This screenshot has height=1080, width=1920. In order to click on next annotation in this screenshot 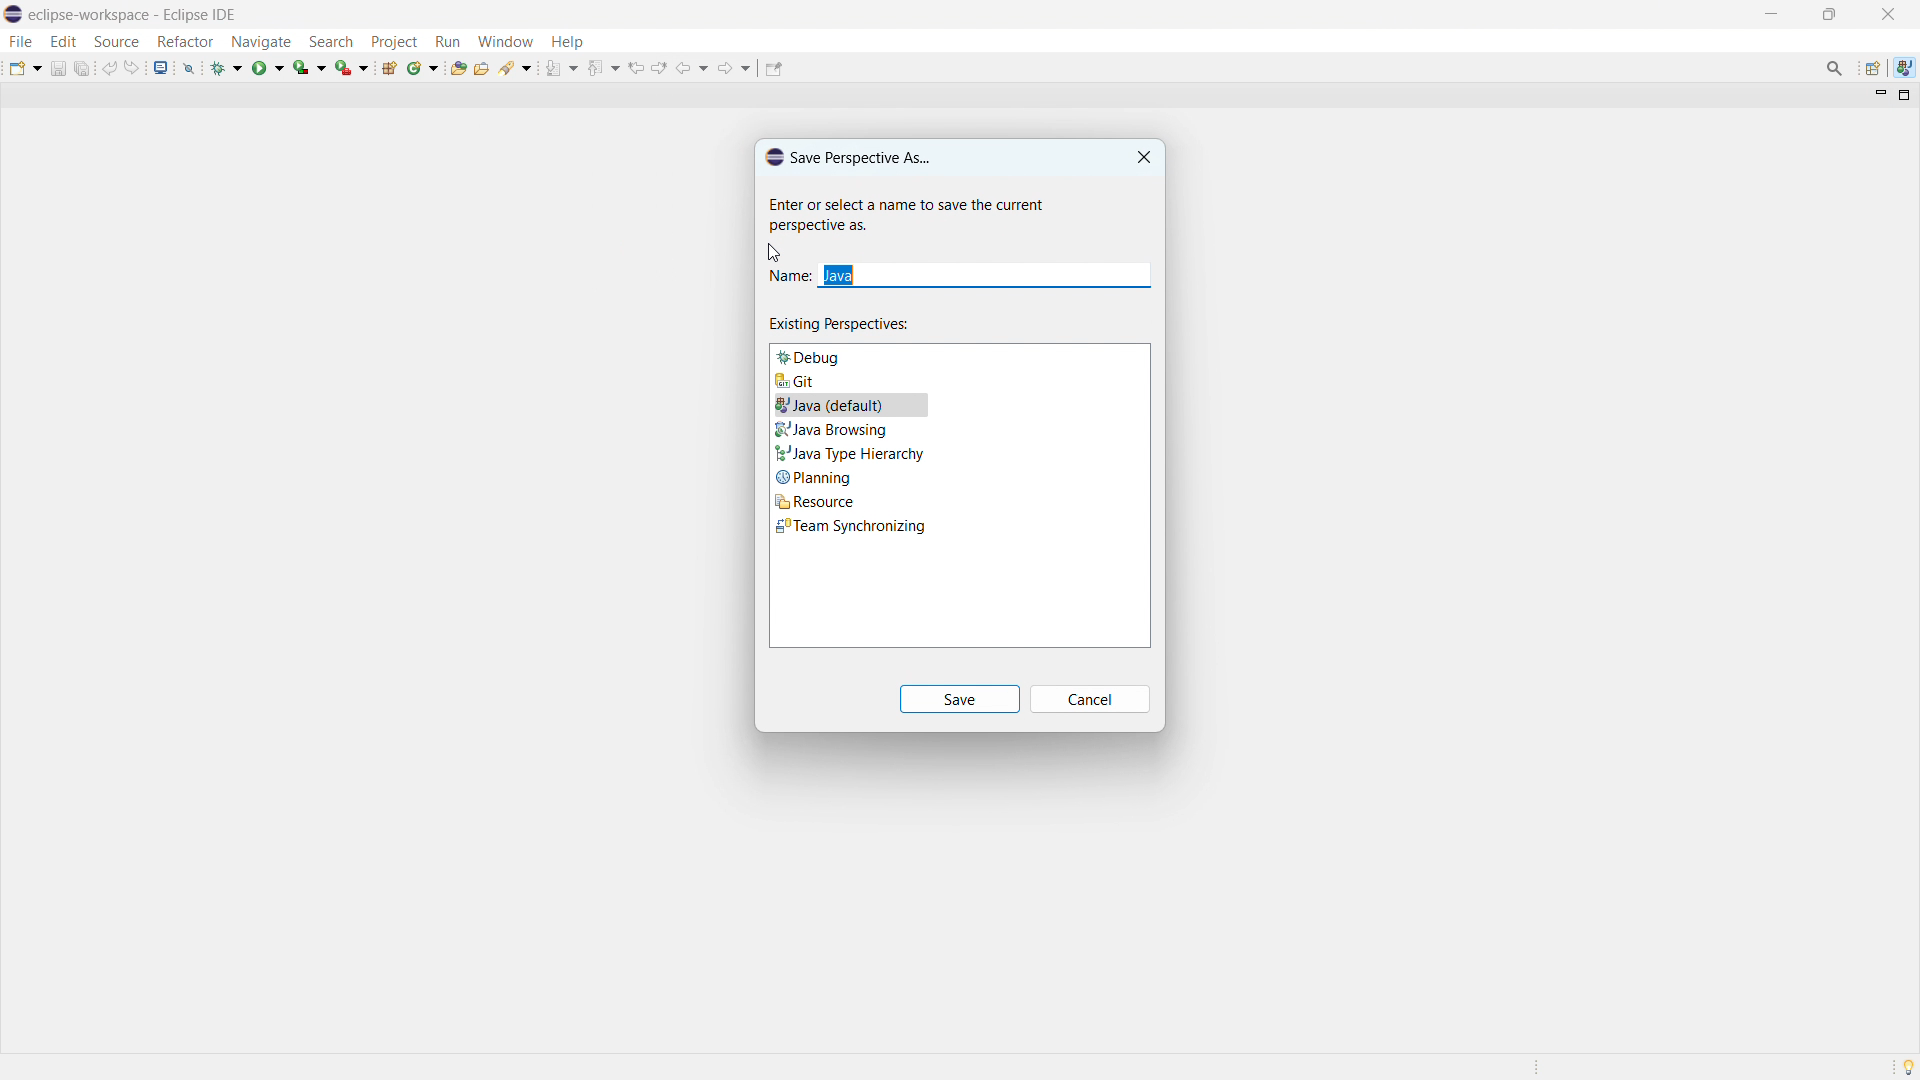, I will do `click(562, 68)`.